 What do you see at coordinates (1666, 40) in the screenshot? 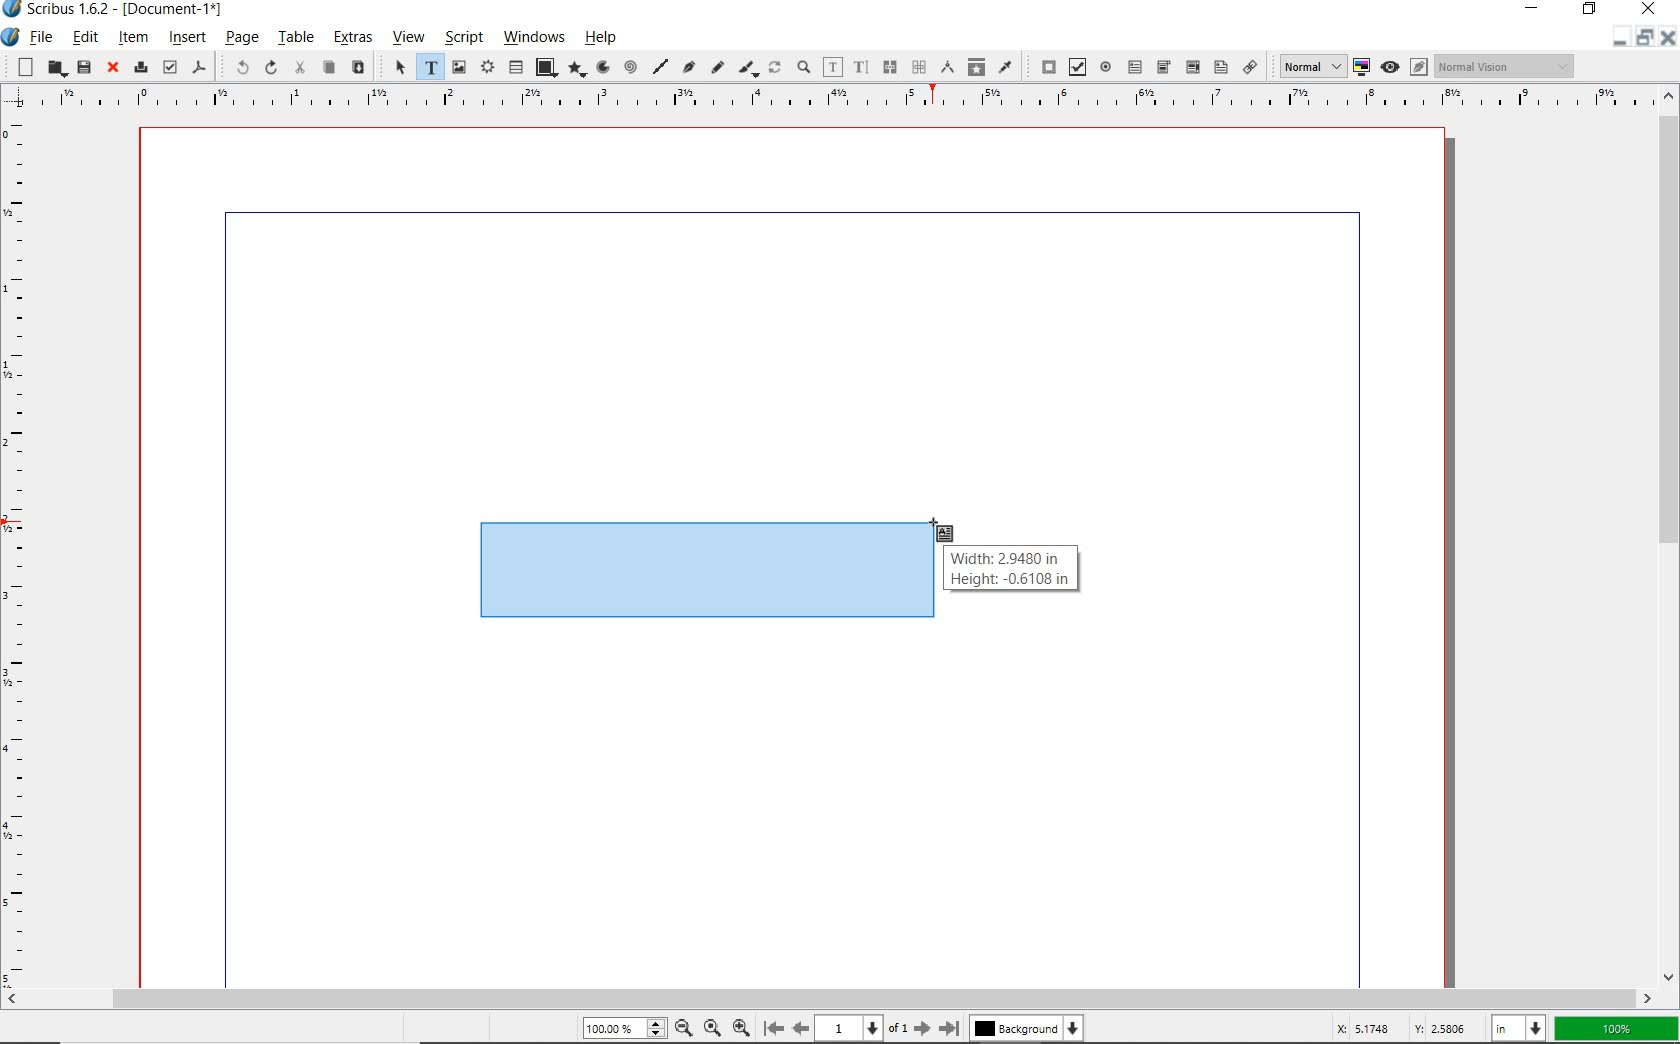
I see `Close` at bounding box center [1666, 40].